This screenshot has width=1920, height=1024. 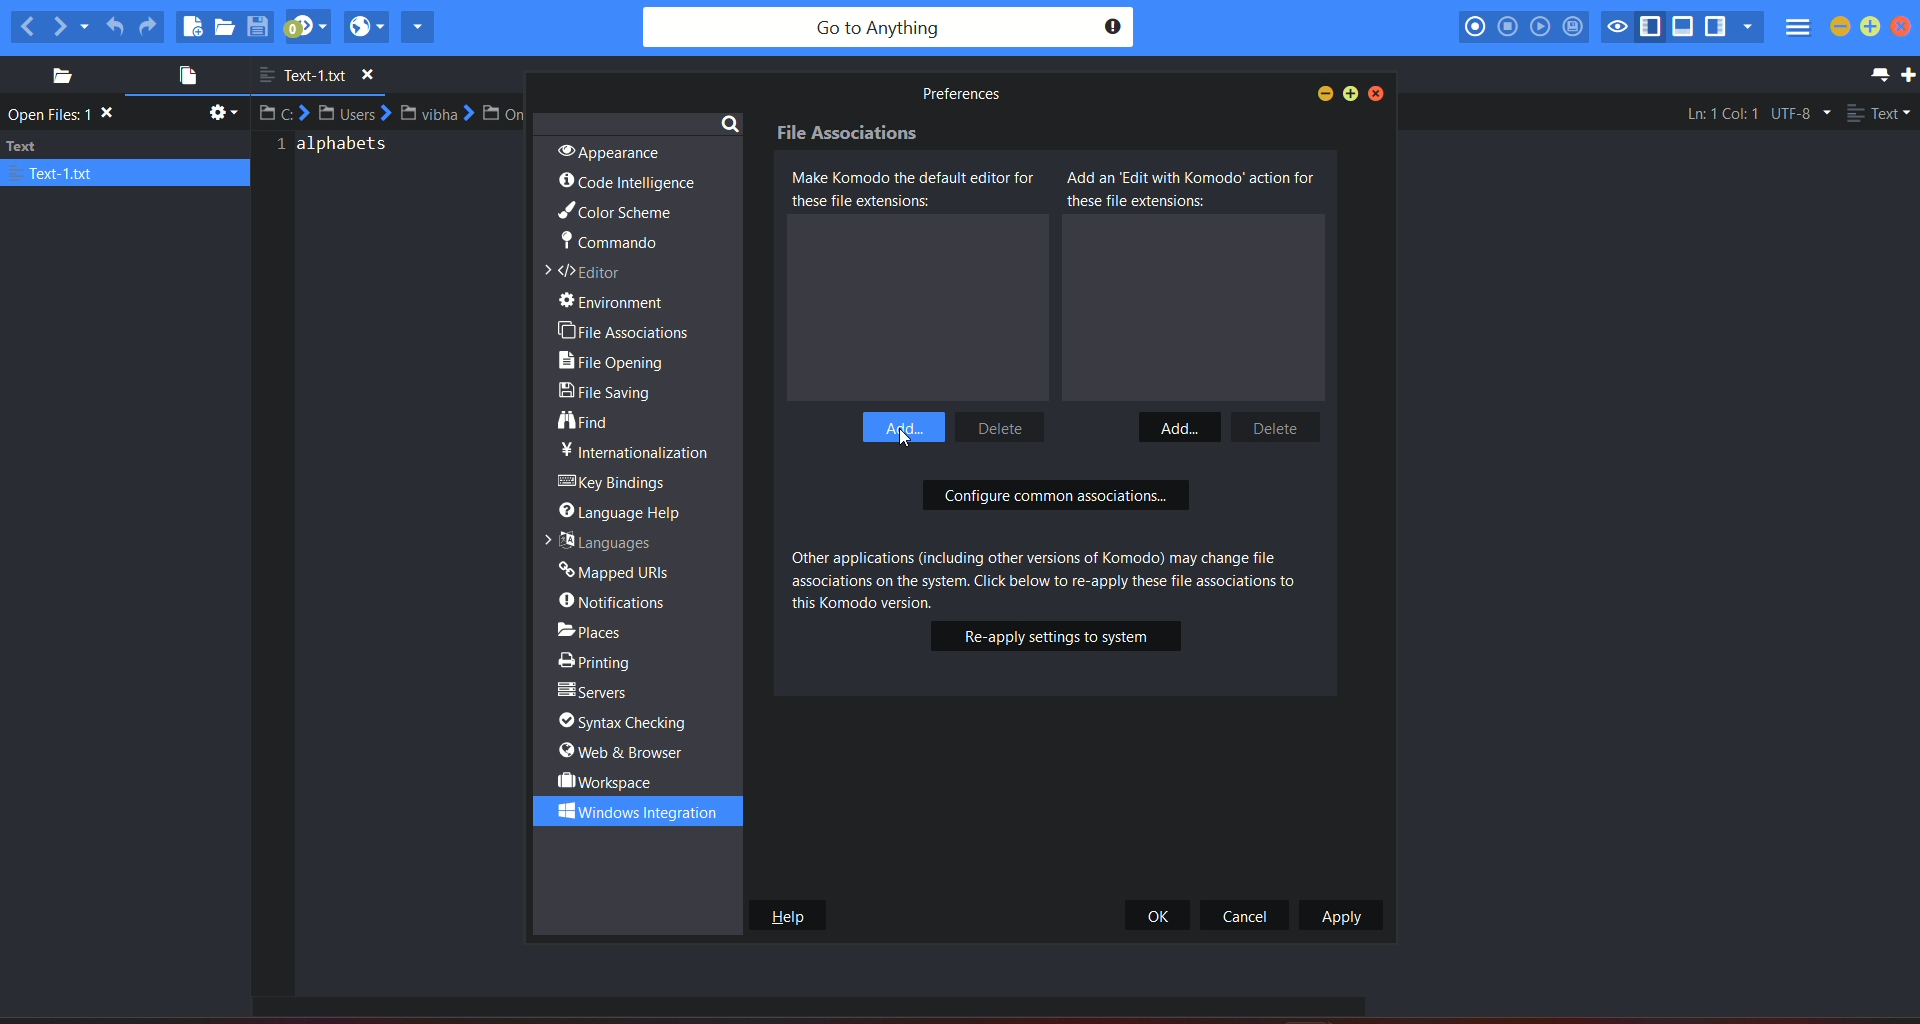 I want to click on language help, so click(x=626, y=510).